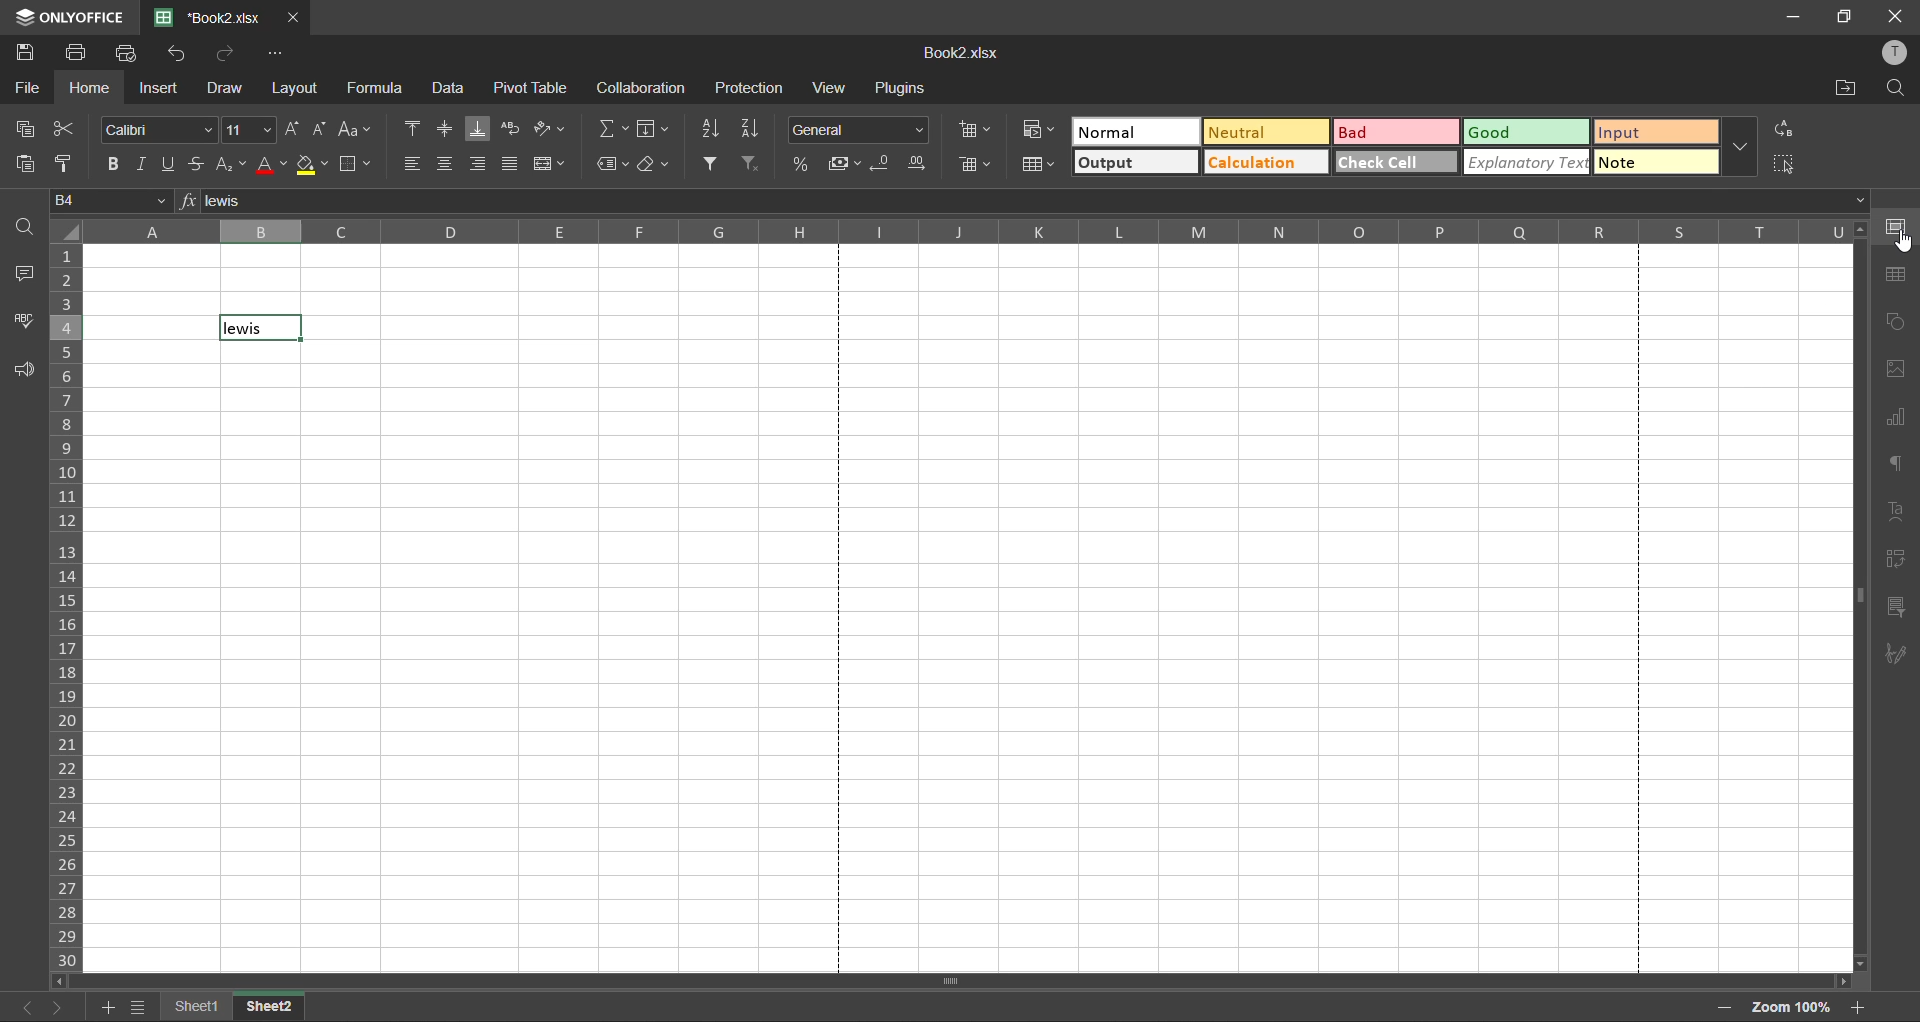 The width and height of the screenshot is (1920, 1022). I want to click on cut, so click(67, 131).